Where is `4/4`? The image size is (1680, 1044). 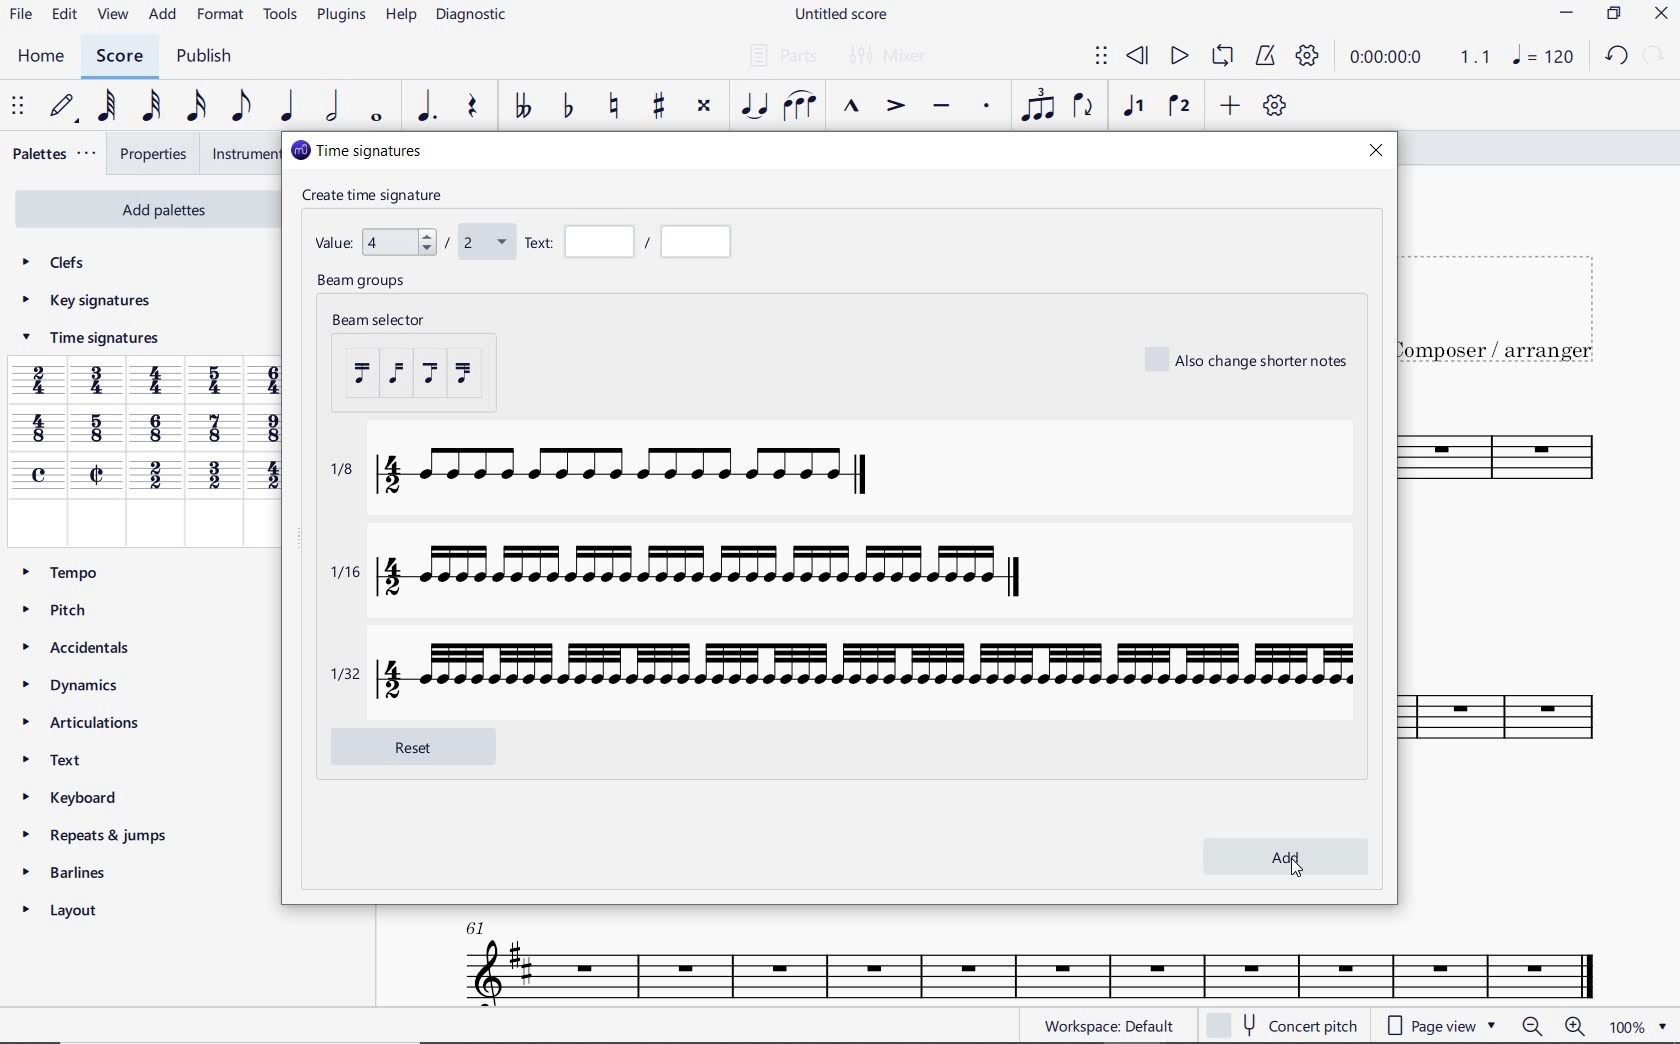
4/4 is located at coordinates (159, 383).